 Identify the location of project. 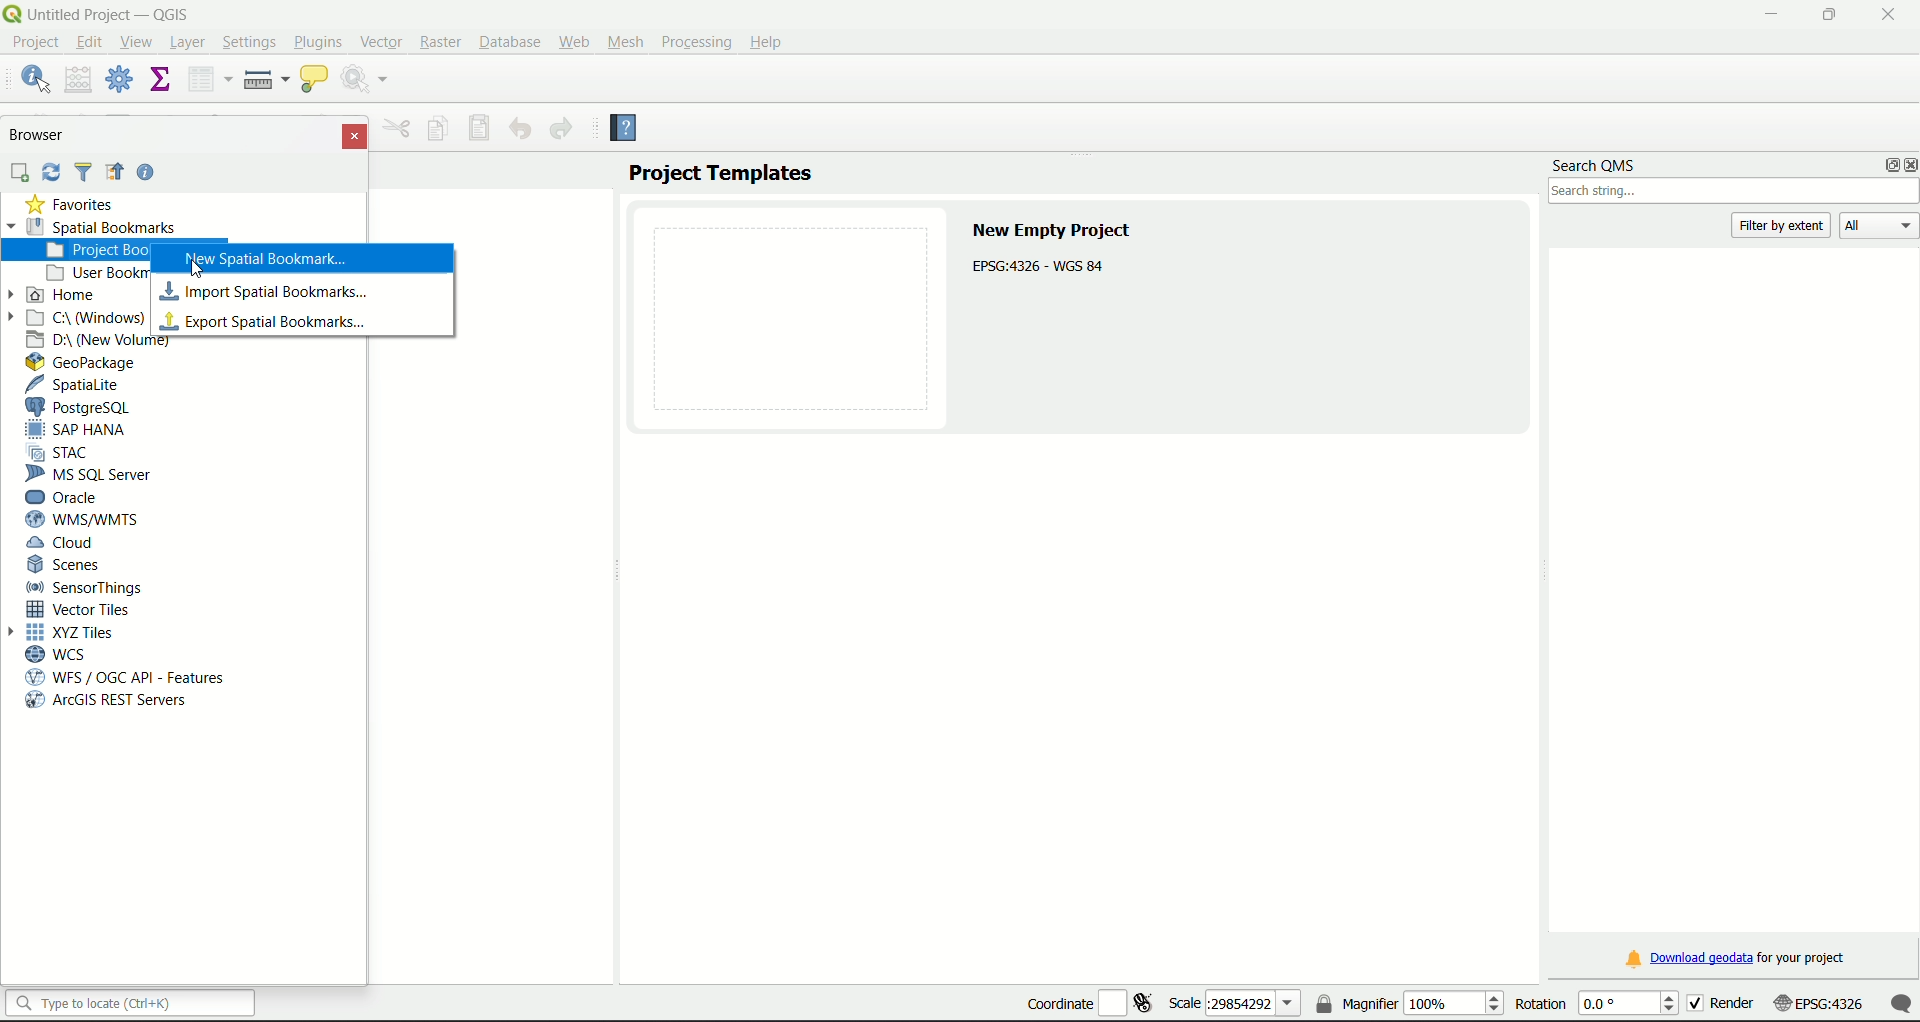
(37, 44).